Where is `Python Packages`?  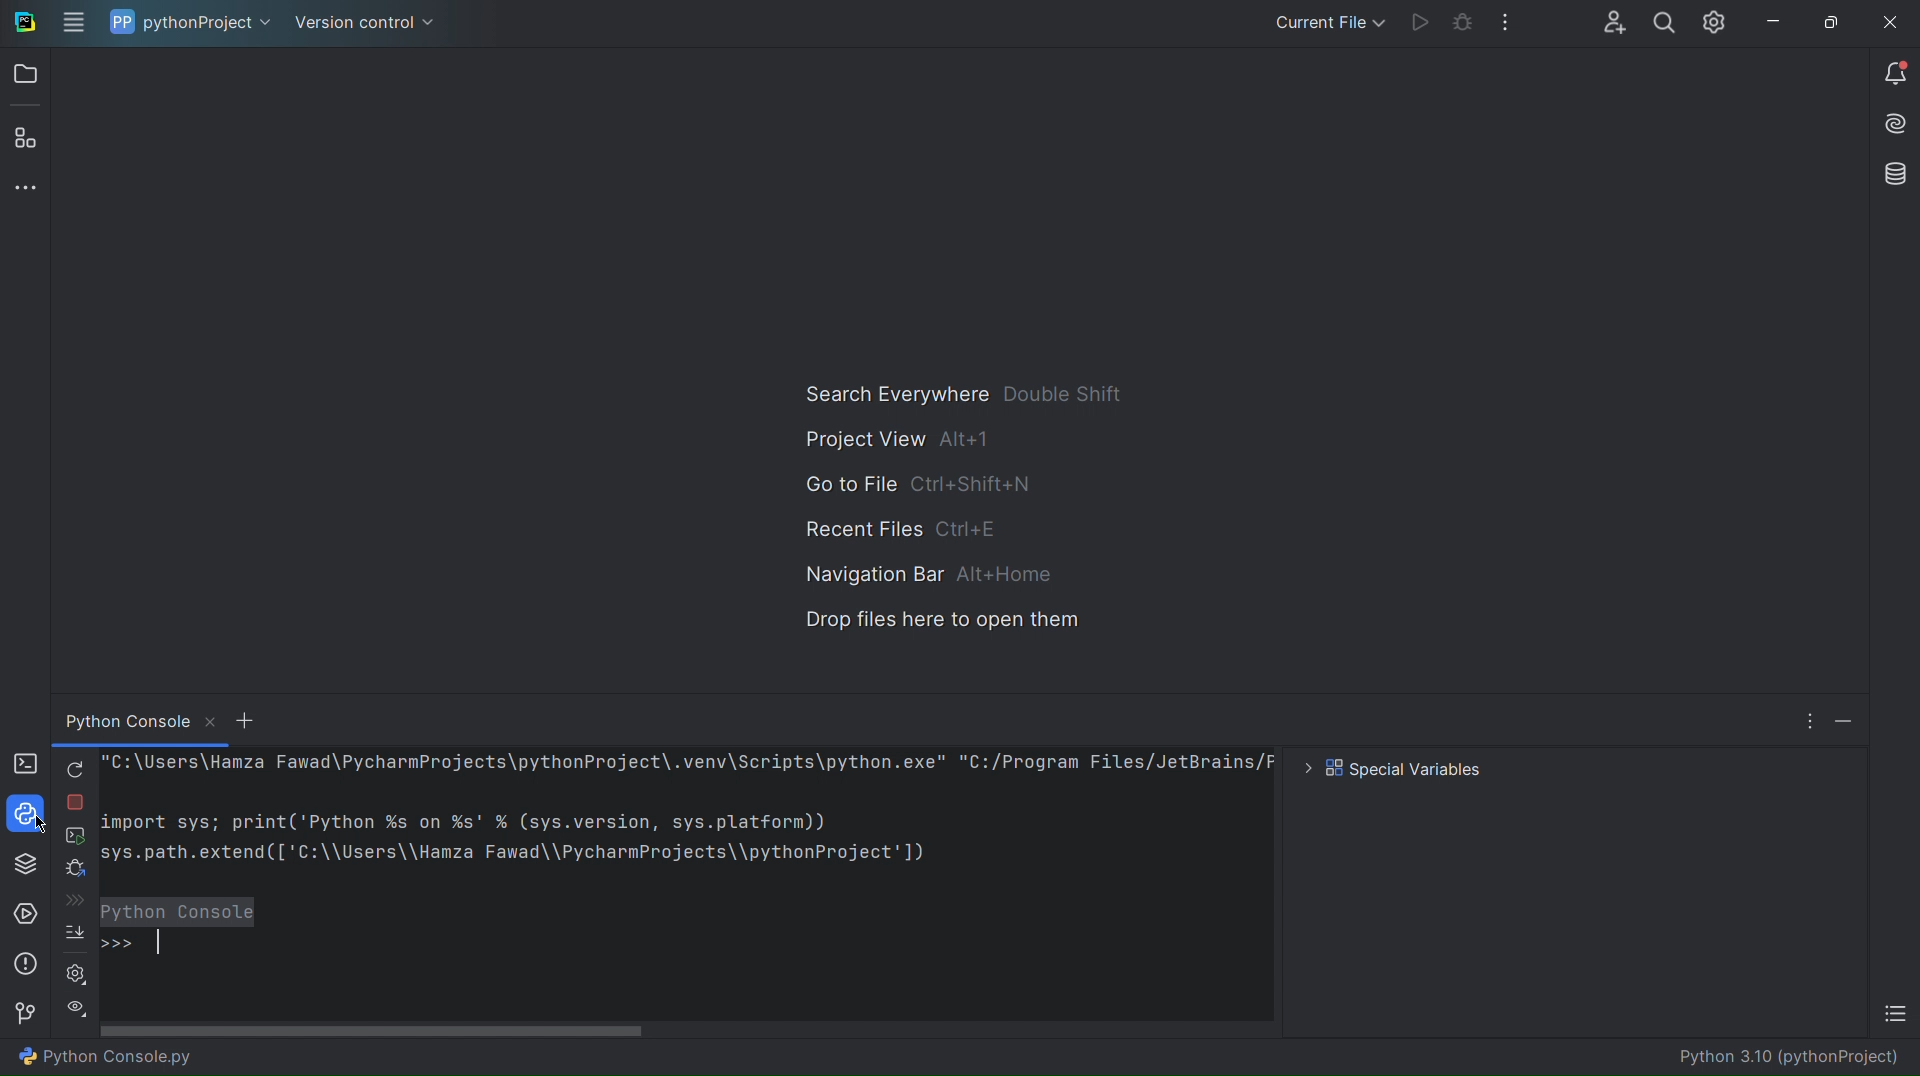 Python Packages is located at coordinates (26, 865).